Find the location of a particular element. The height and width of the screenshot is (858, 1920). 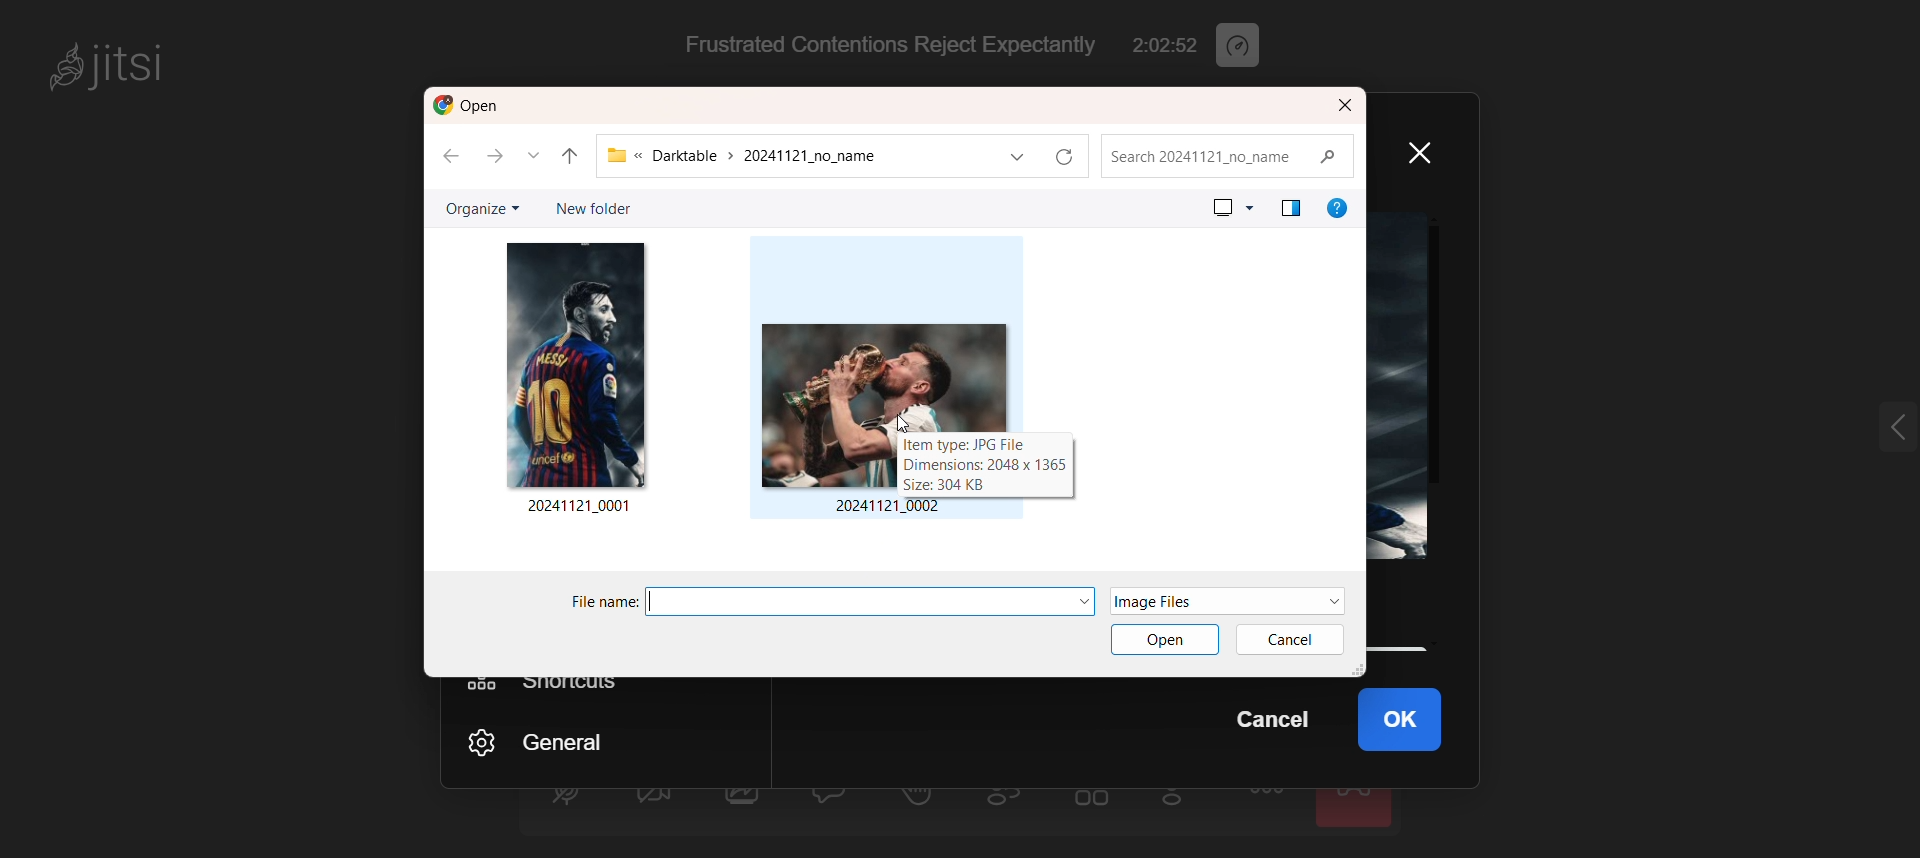

file with information is located at coordinates (886, 388).